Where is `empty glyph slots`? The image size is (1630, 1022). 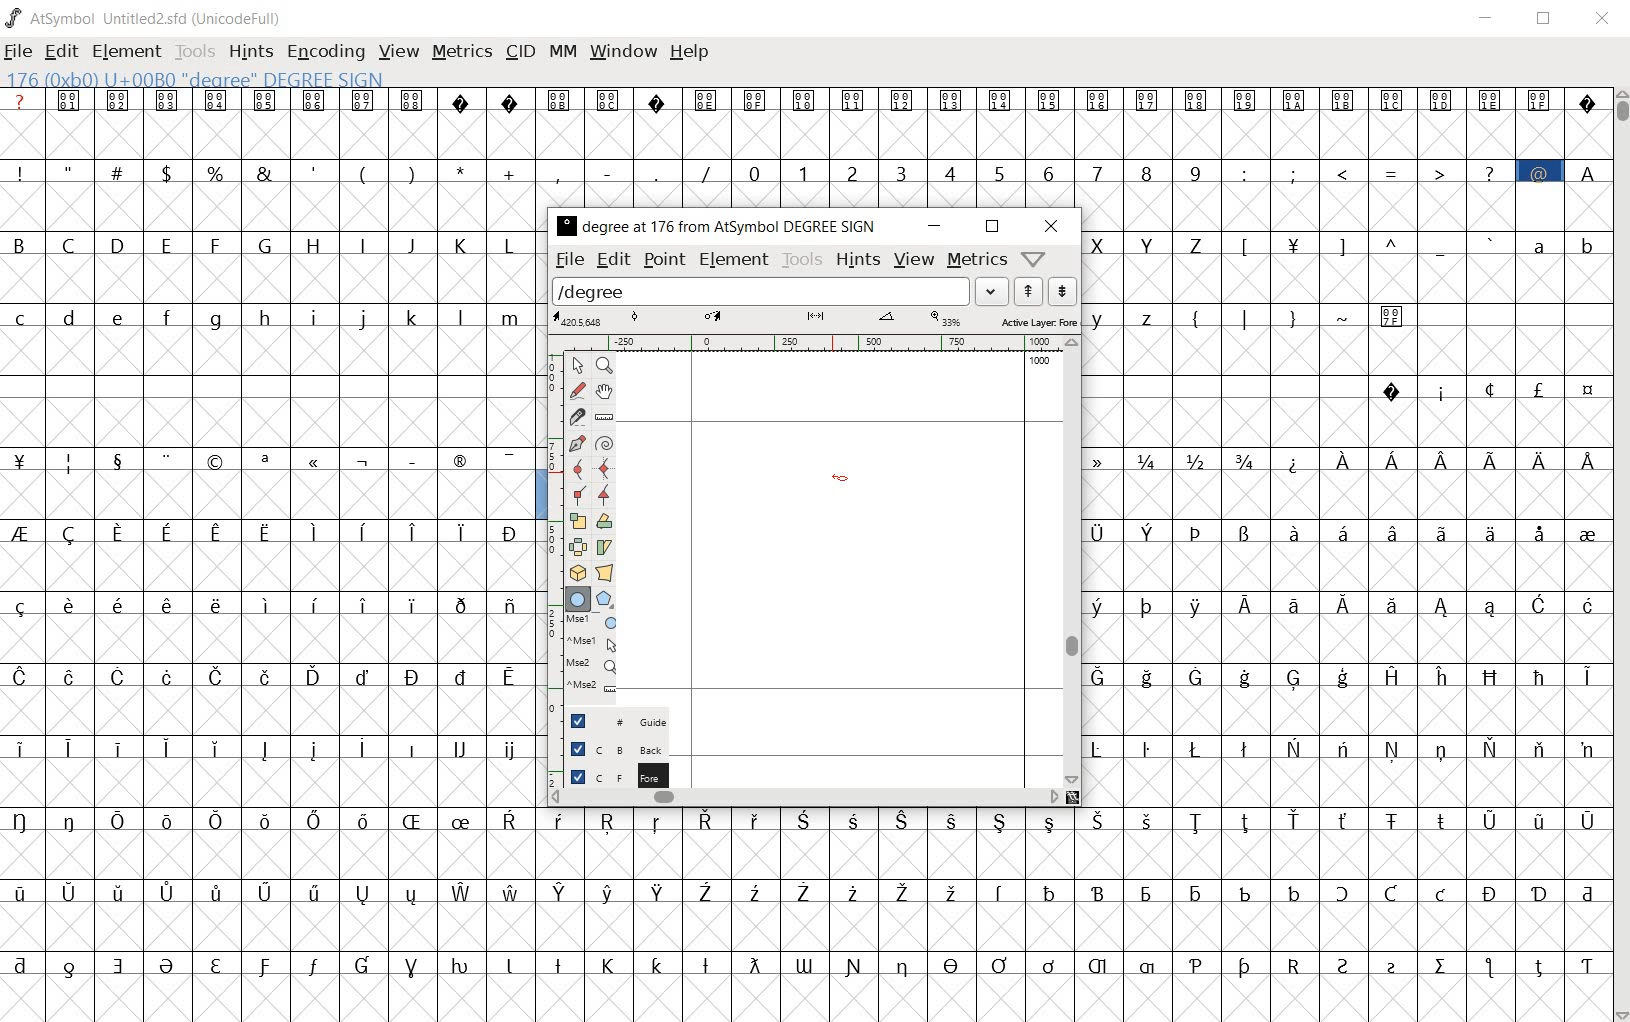 empty glyph slots is located at coordinates (1341, 496).